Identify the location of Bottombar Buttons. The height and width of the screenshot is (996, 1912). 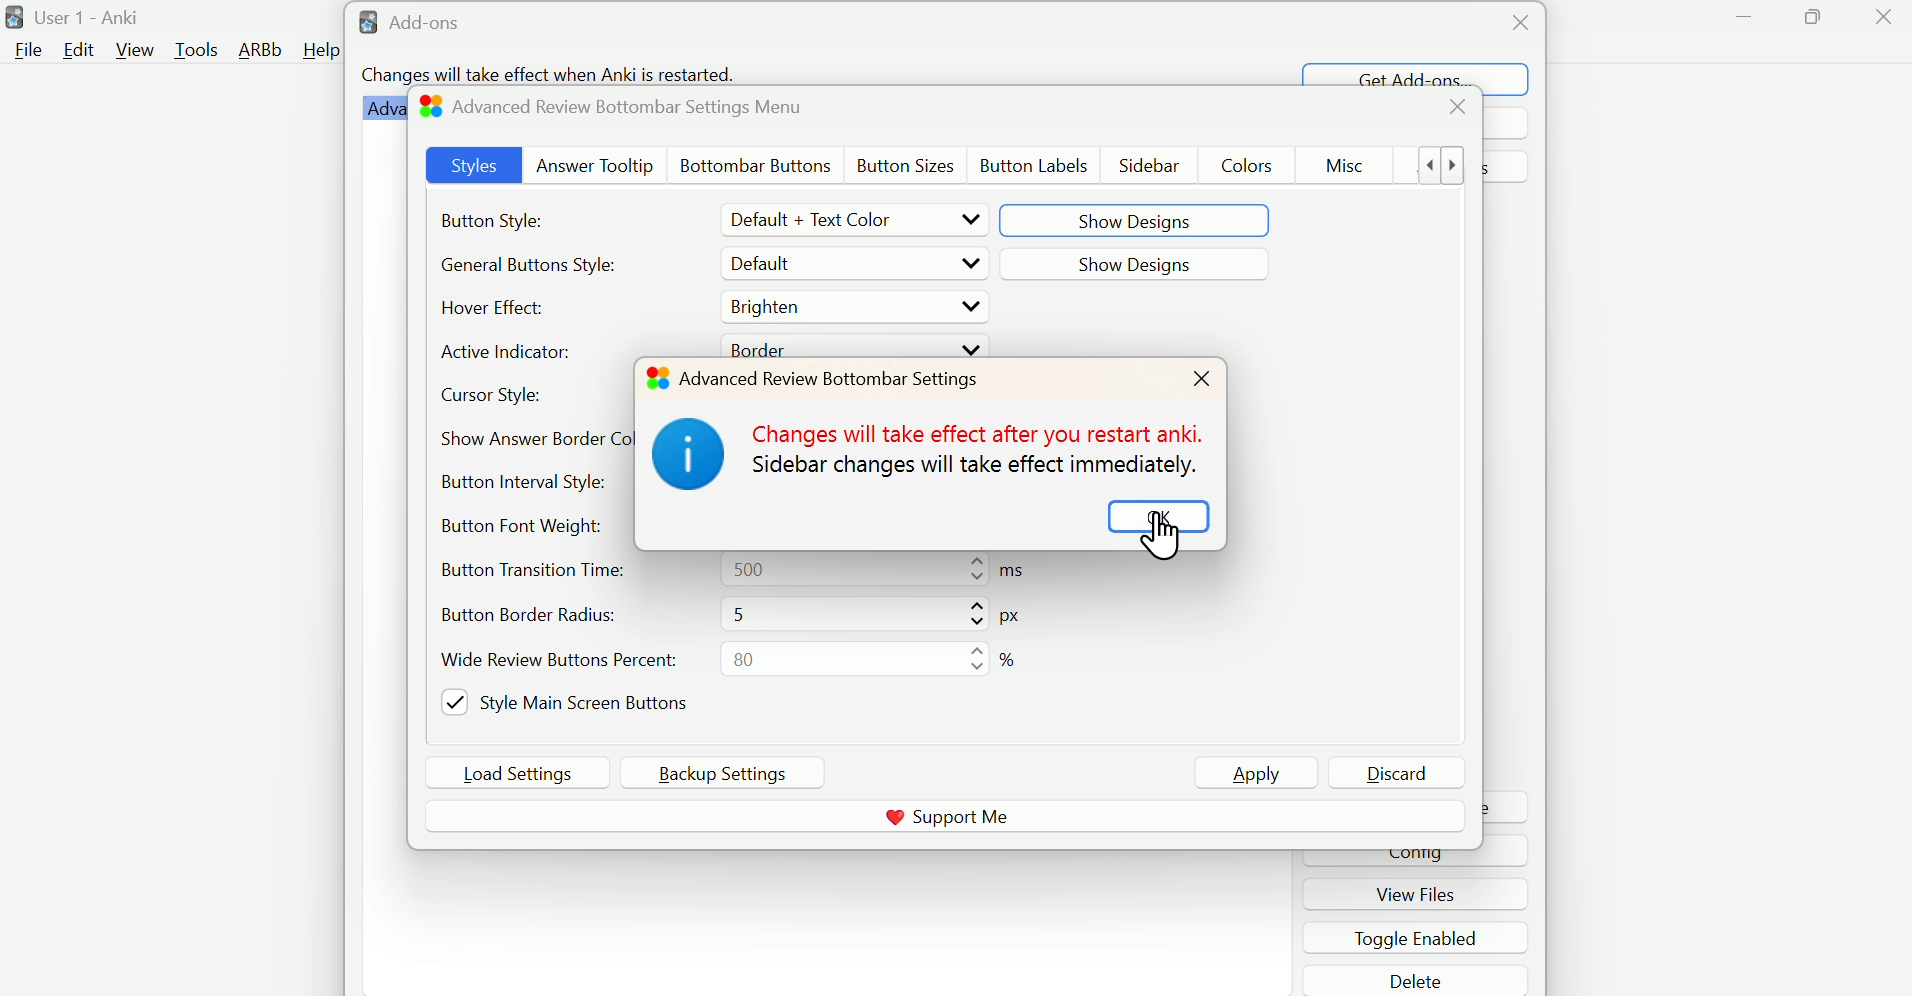
(759, 166).